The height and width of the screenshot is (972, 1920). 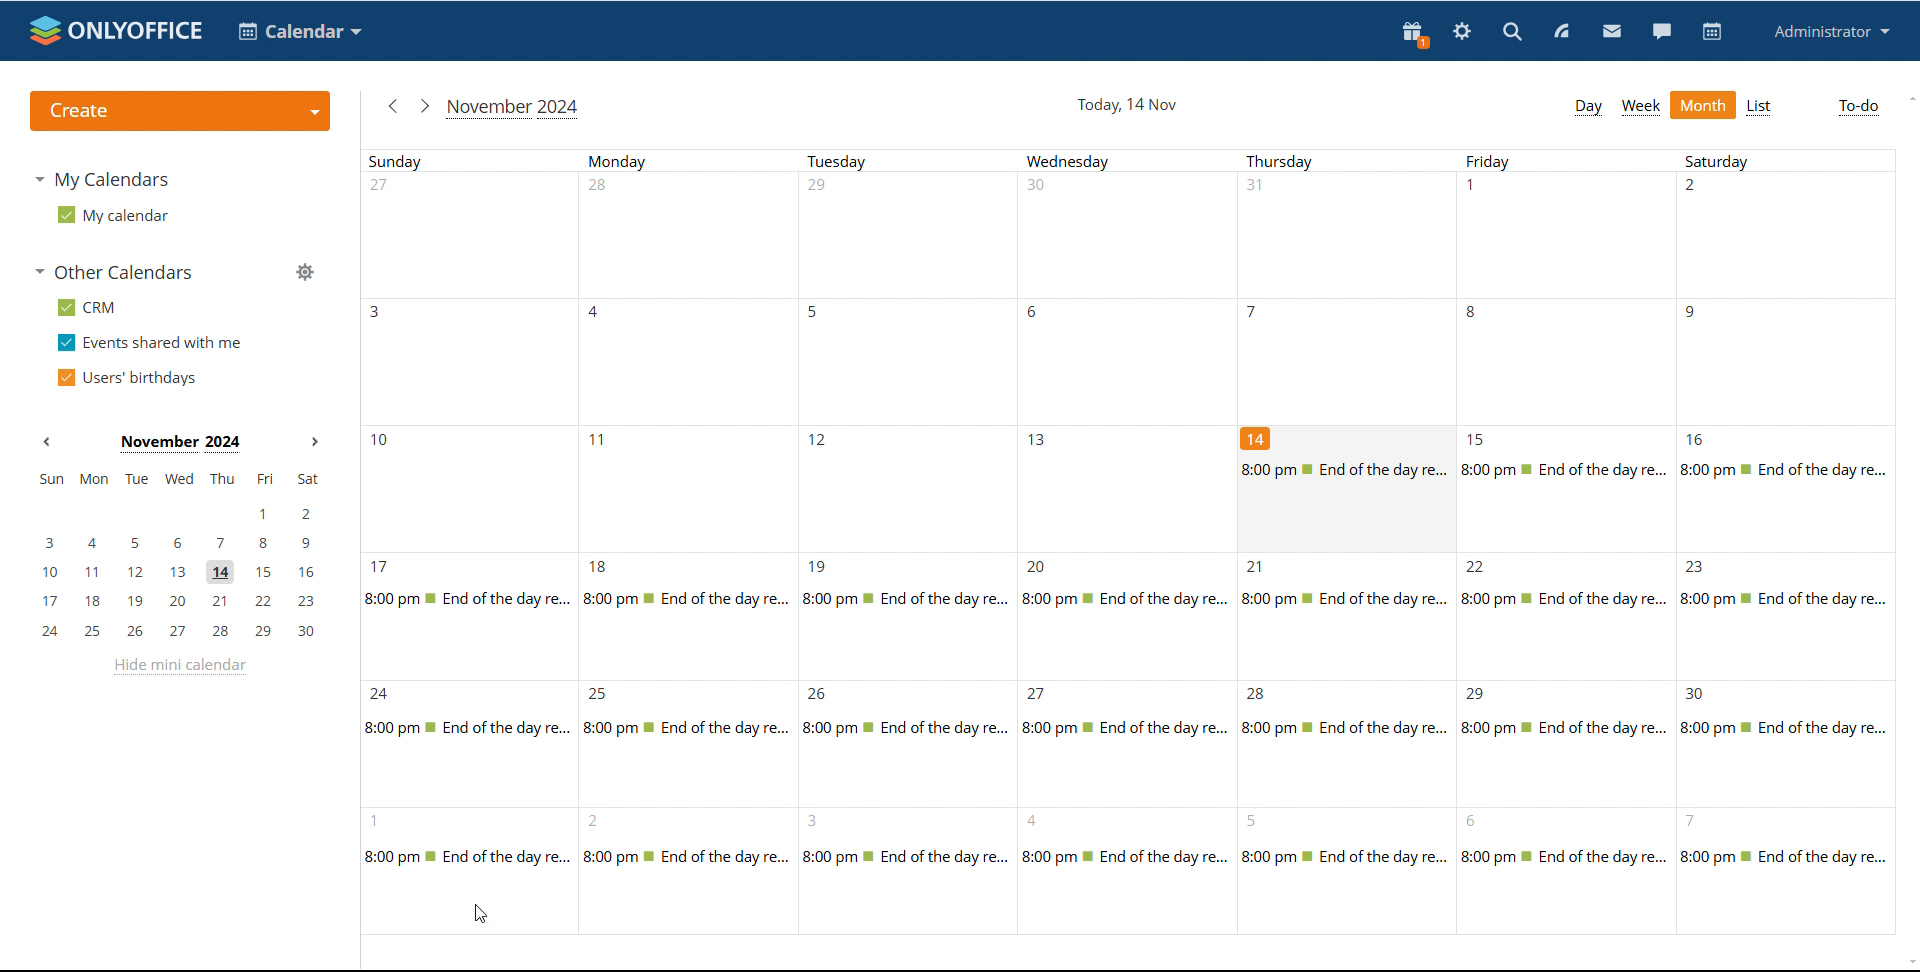 I want to click on Saturdays, so click(x=1785, y=474).